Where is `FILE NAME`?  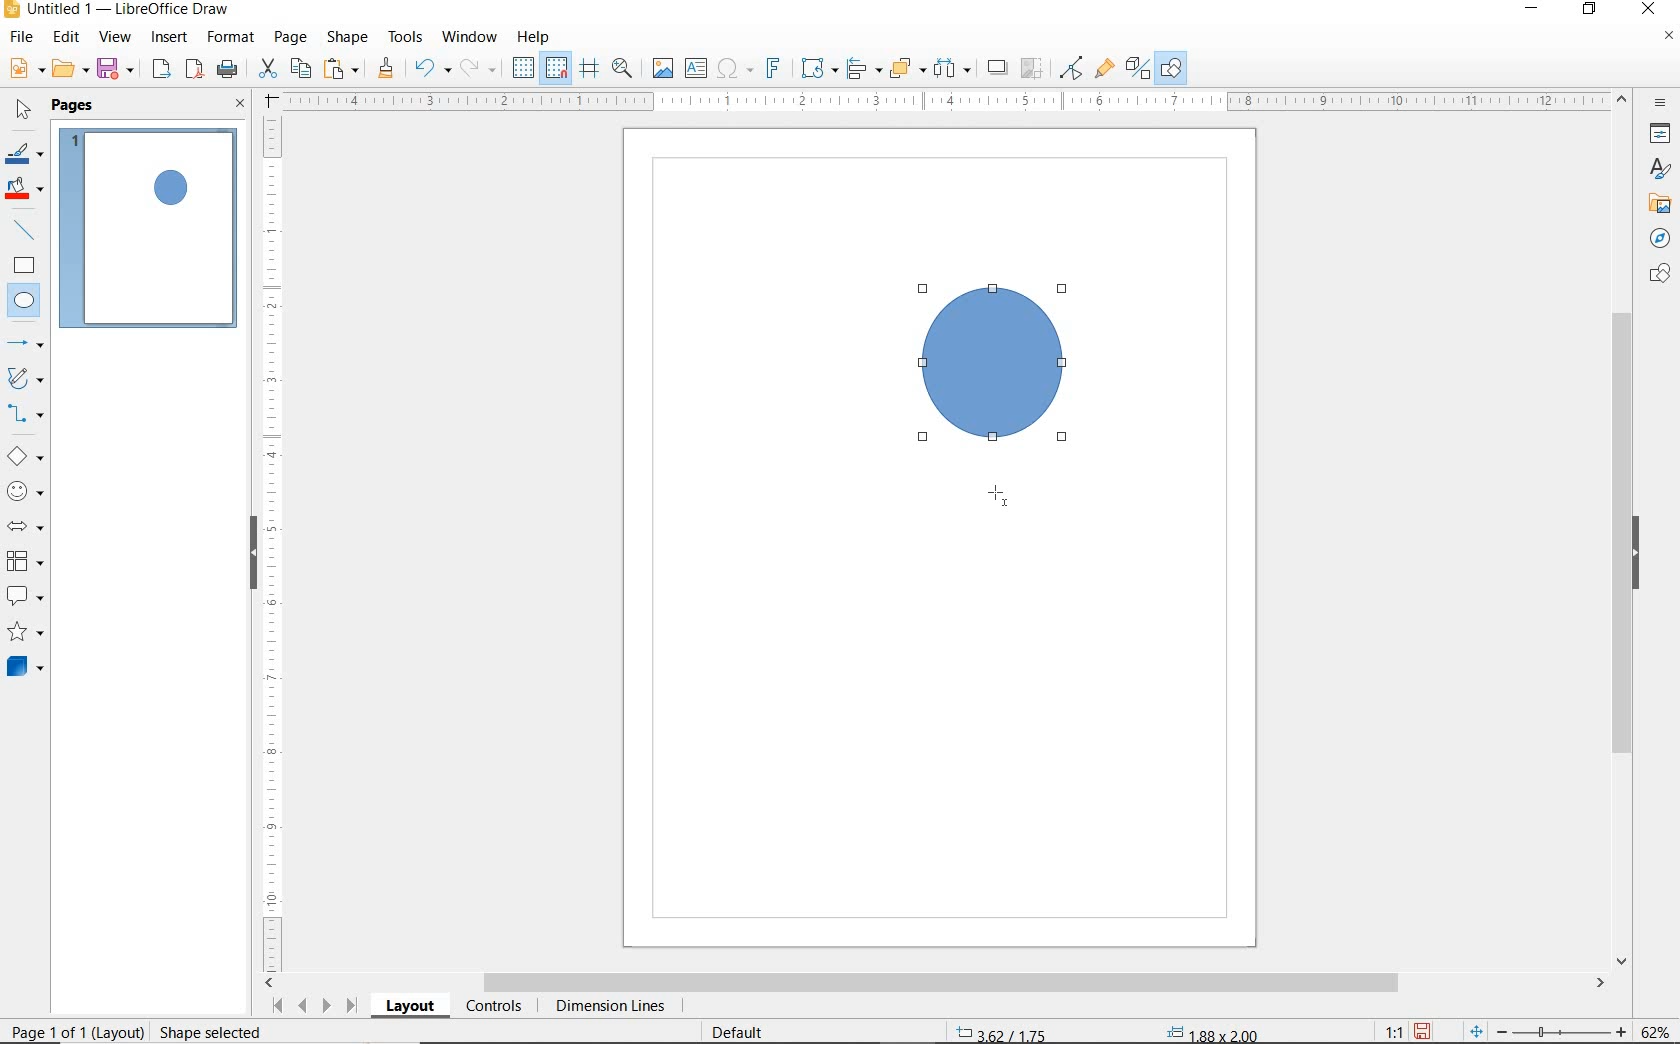
FILE NAME is located at coordinates (116, 11).